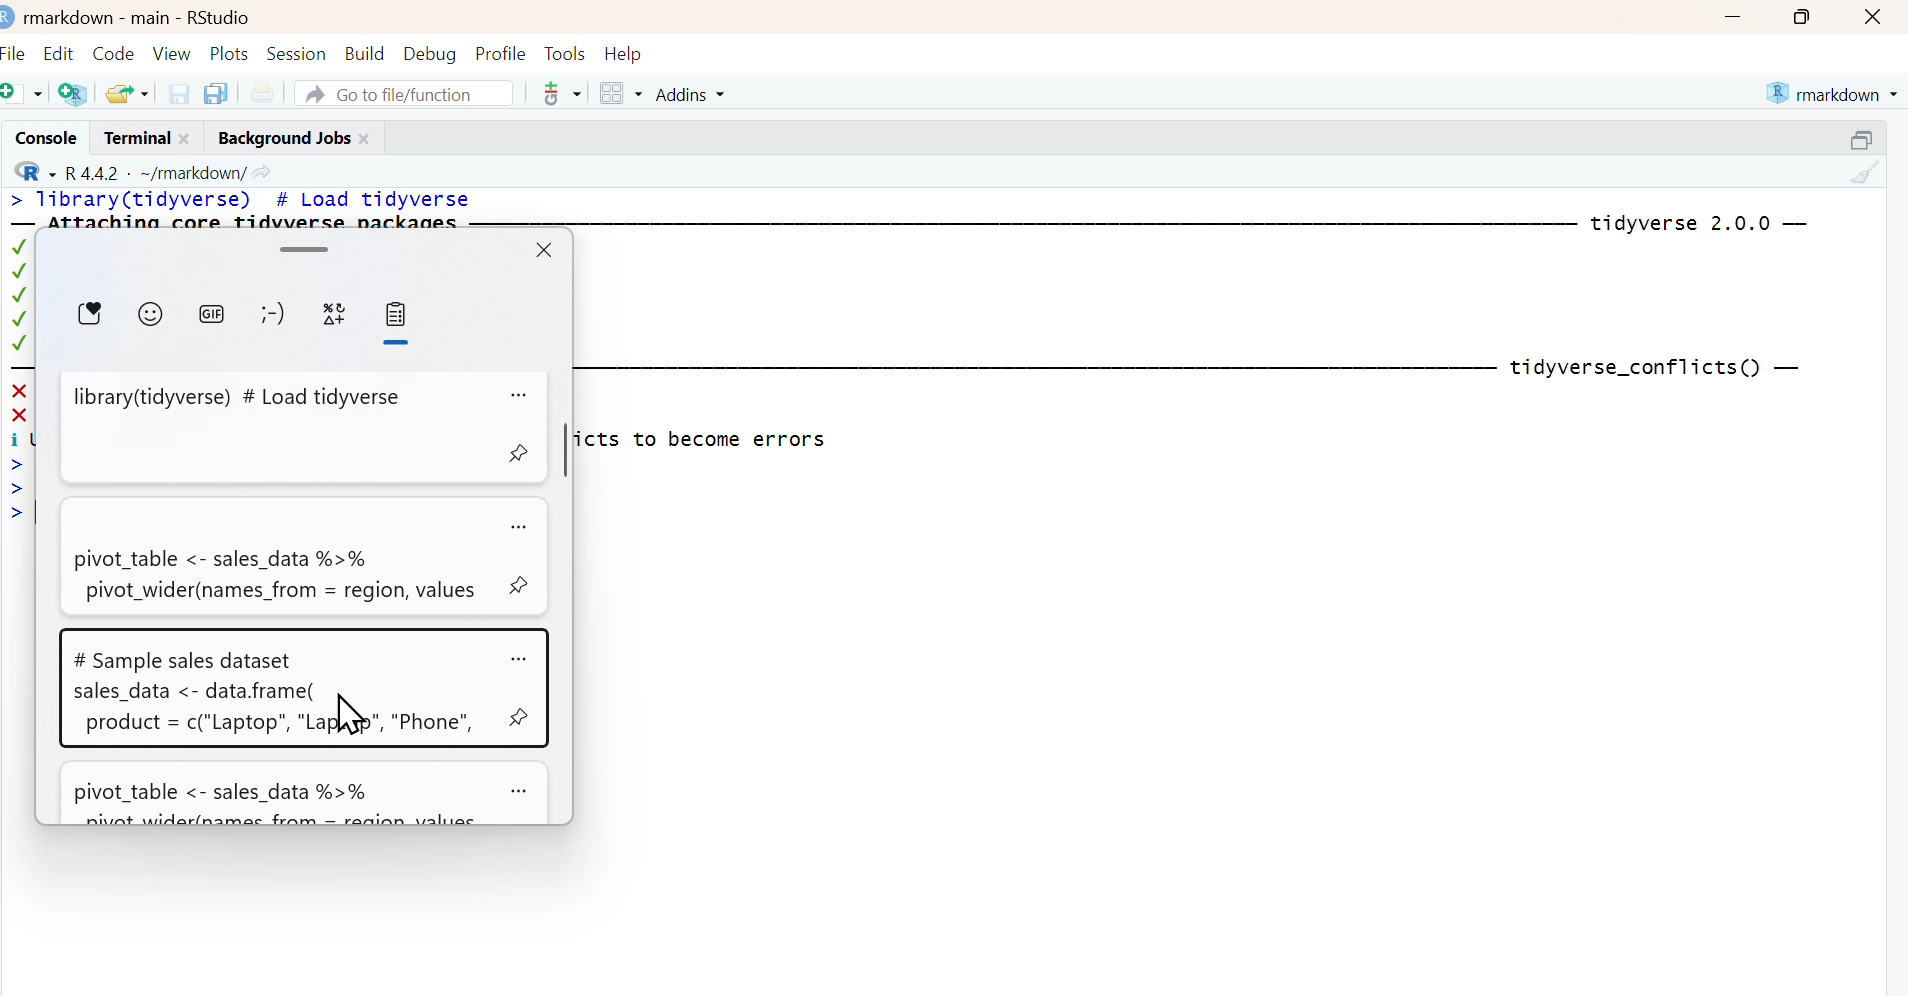 The width and height of the screenshot is (1908, 996). I want to click on emoticons, so click(277, 318).